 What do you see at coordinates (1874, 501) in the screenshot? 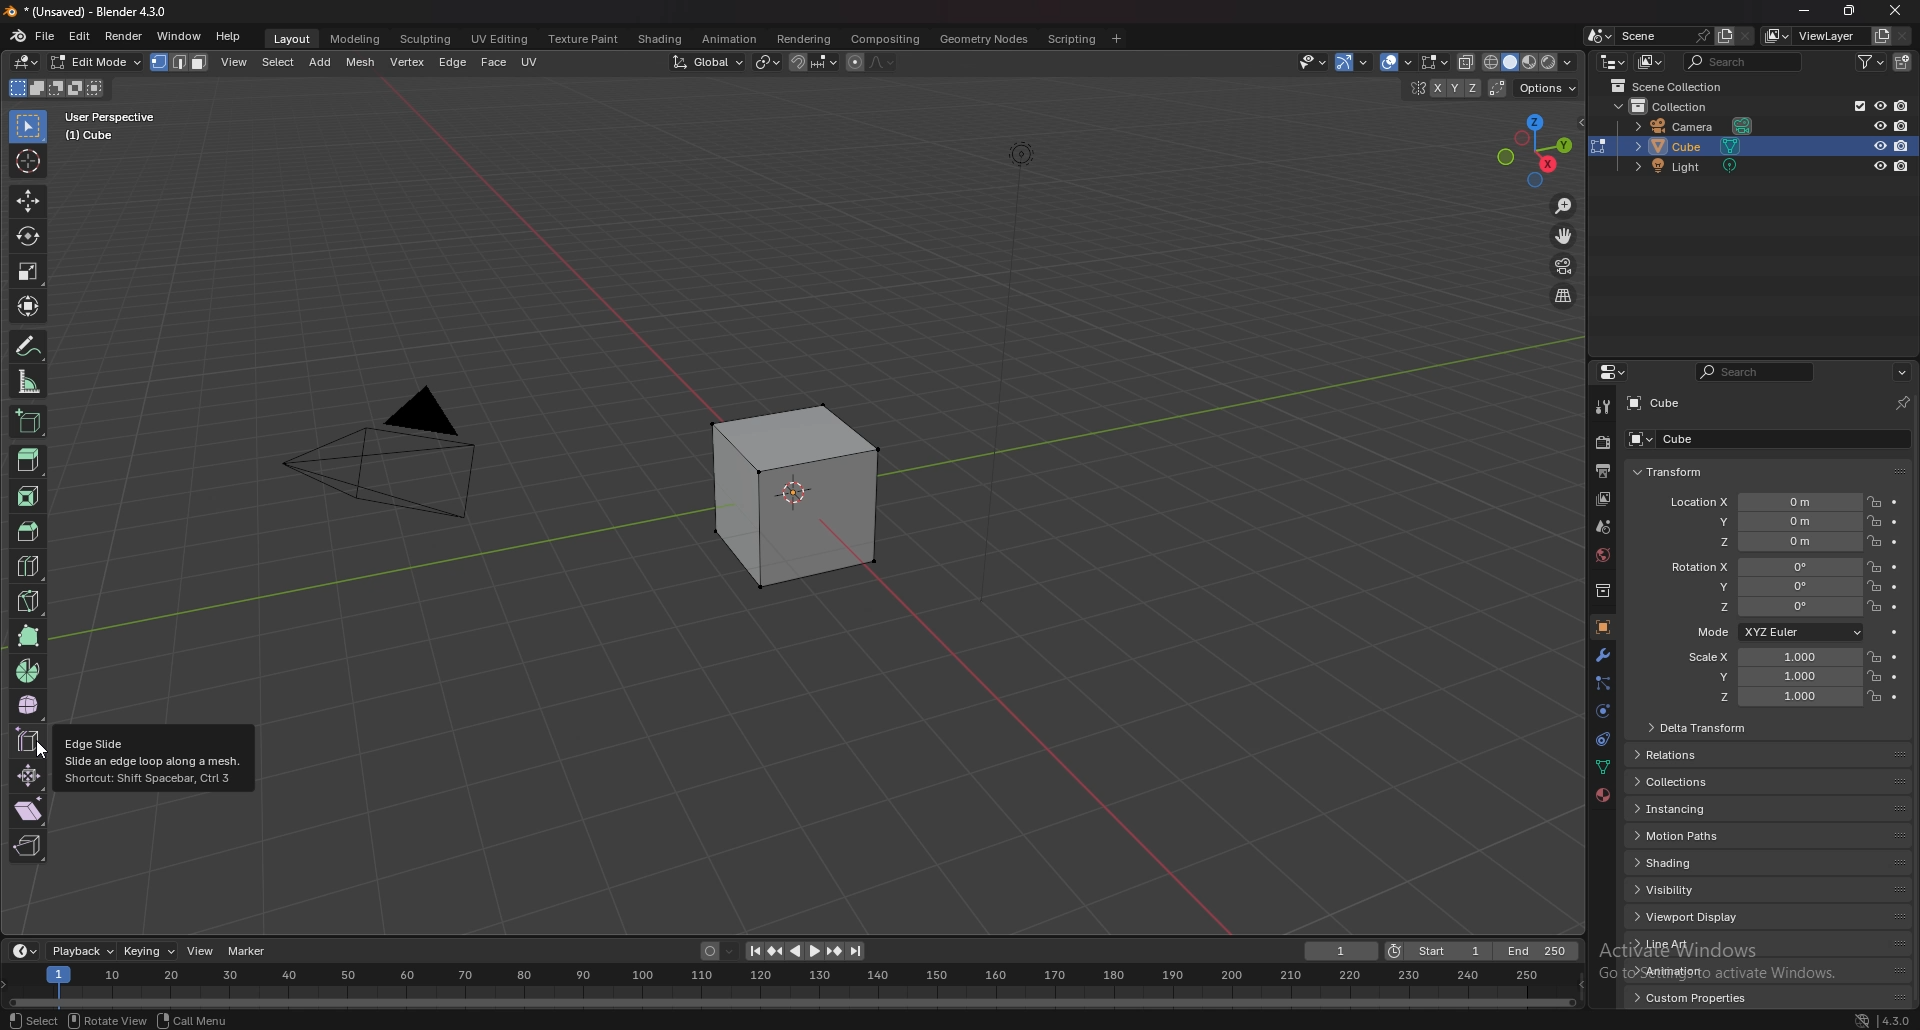
I see `lock` at bounding box center [1874, 501].